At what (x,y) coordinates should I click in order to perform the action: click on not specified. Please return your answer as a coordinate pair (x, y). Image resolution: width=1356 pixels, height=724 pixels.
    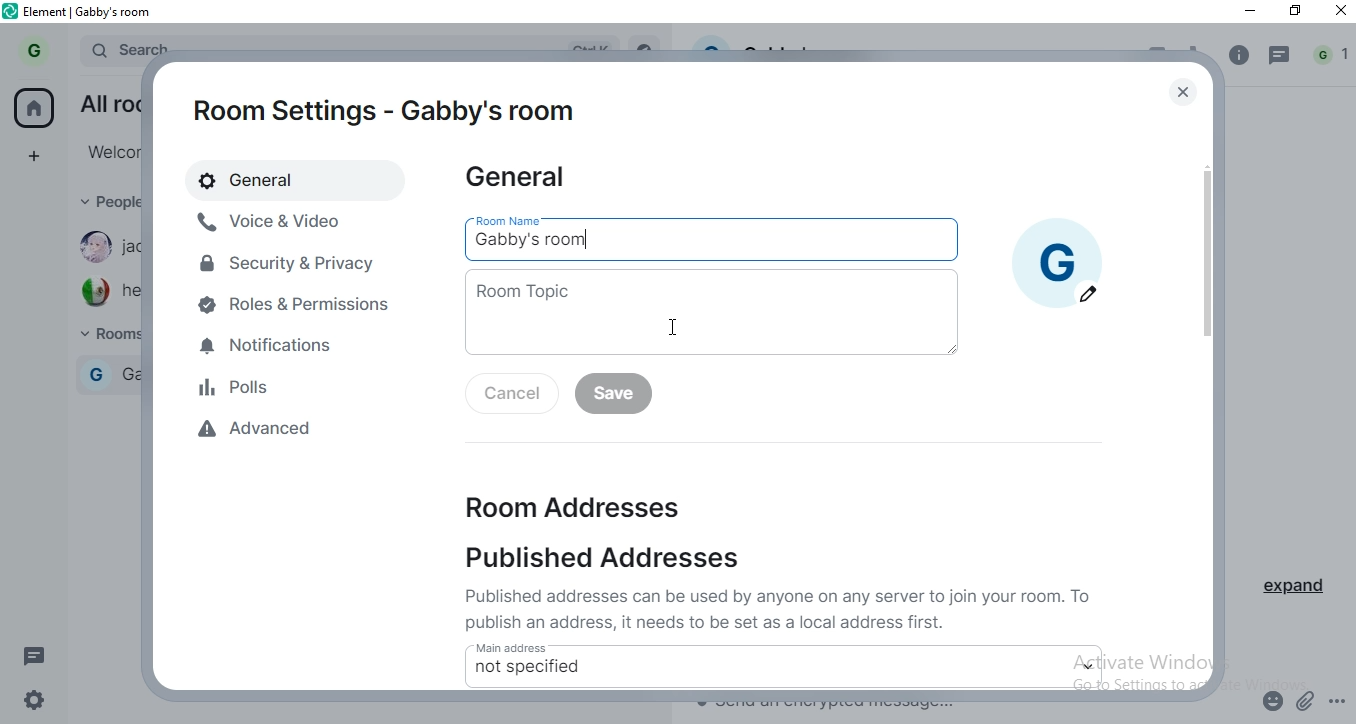
    Looking at the image, I should click on (529, 668).